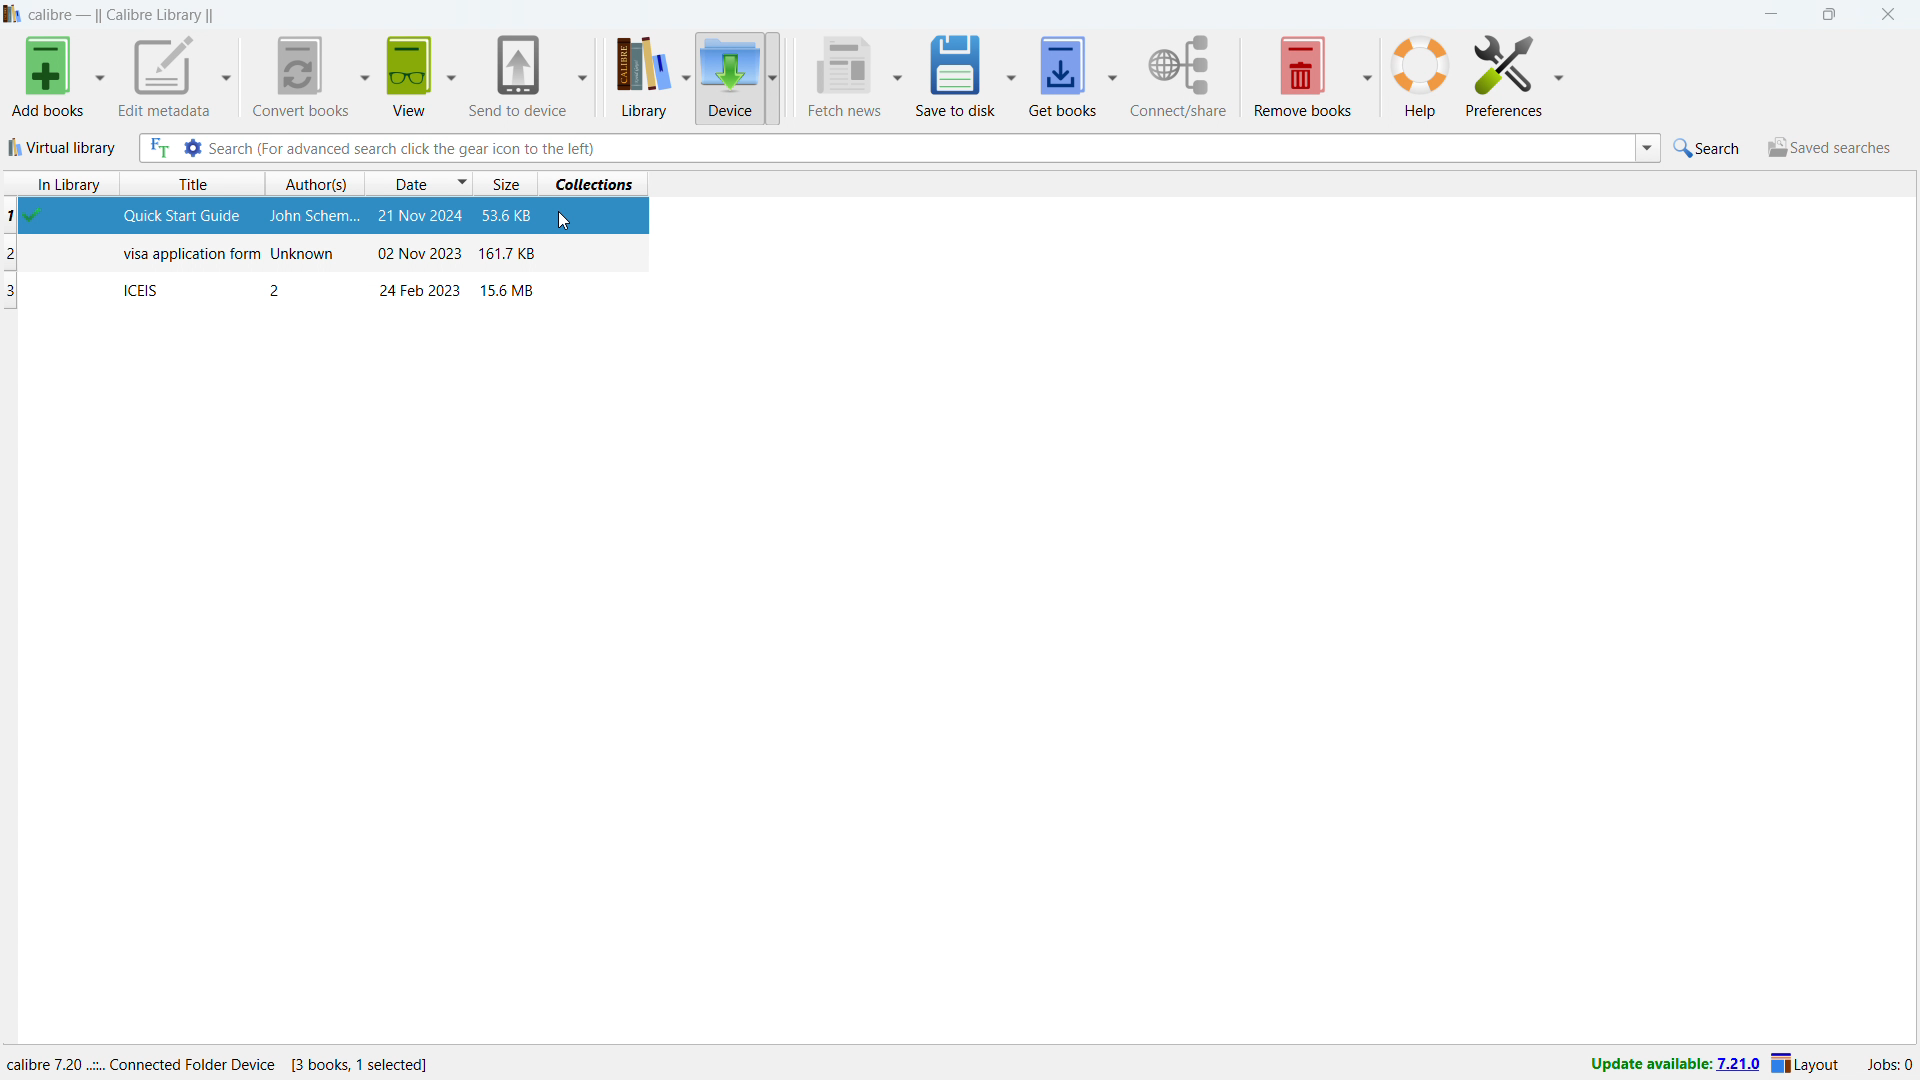  What do you see at coordinates (1889, 1067) in the screenshot?
I see `active jobs` at bounding box center [1889, 1067].